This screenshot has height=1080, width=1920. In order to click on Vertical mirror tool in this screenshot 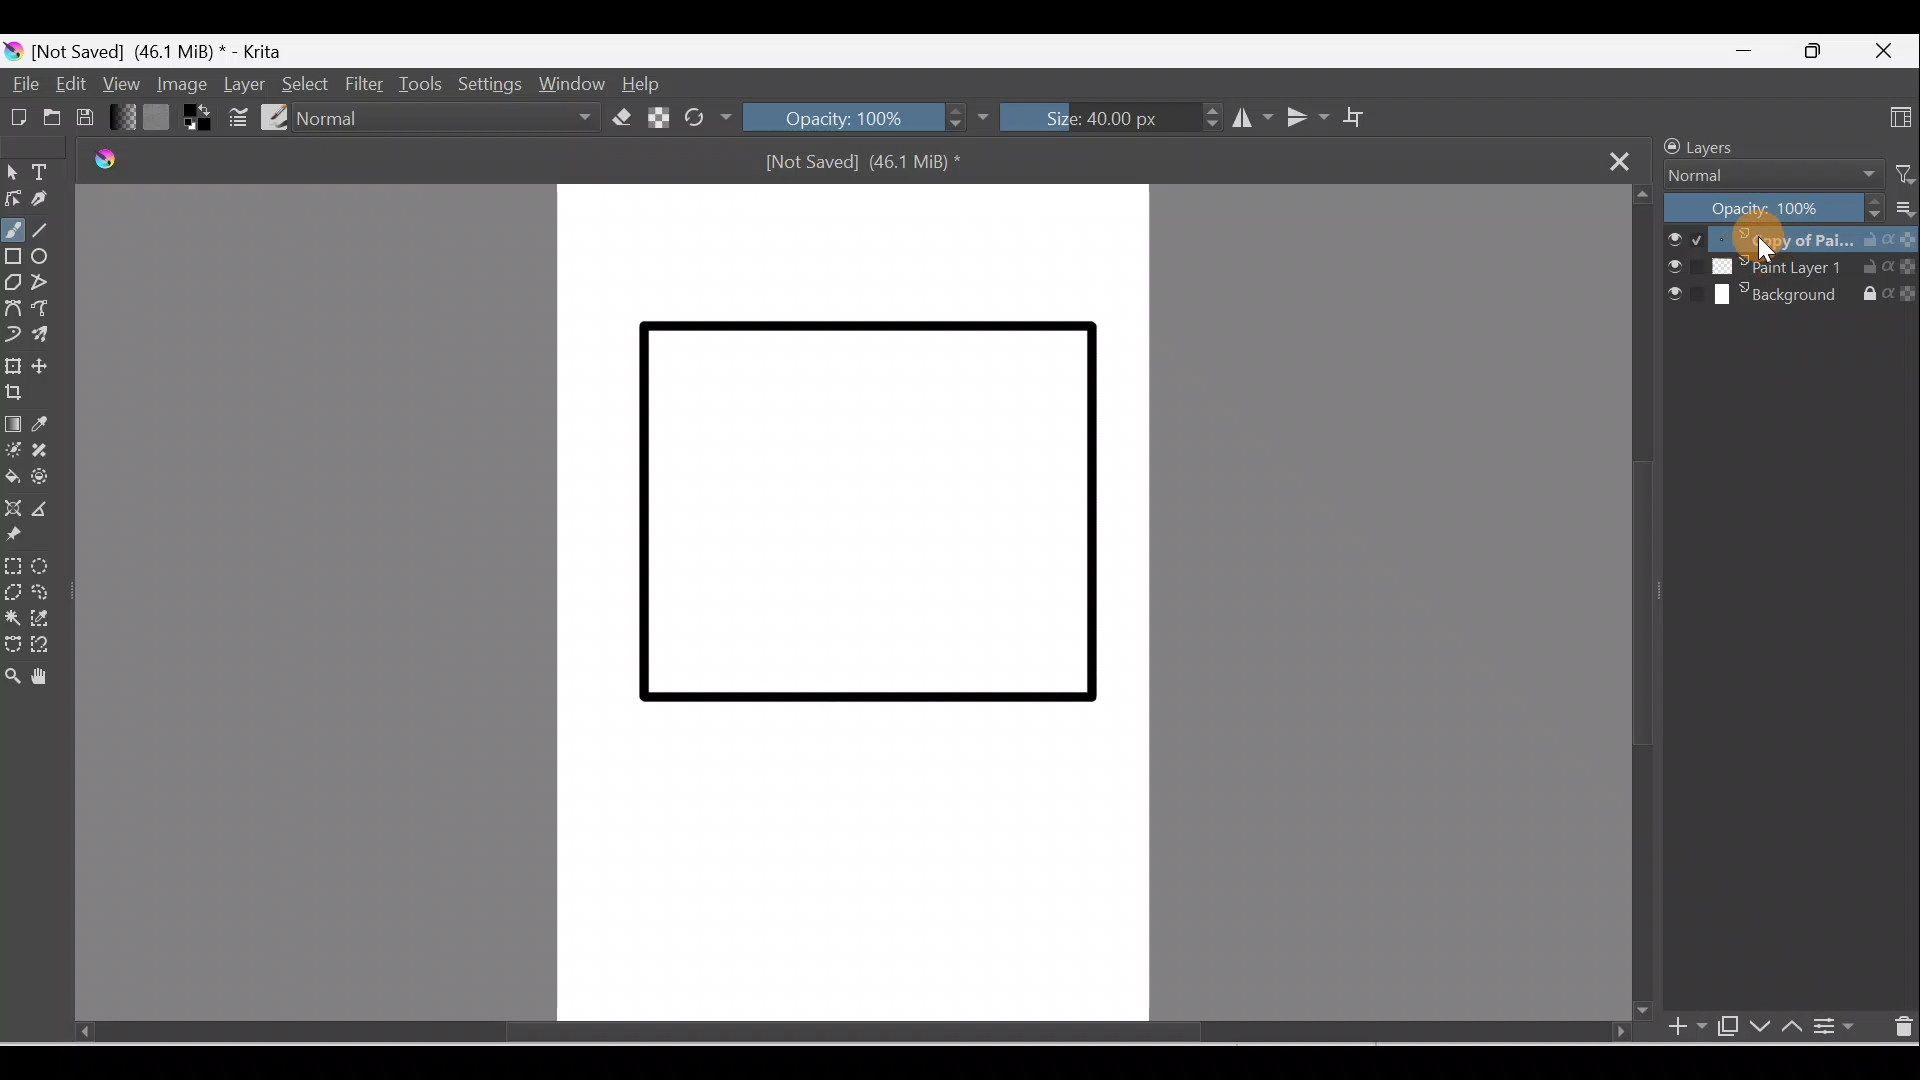, I will do `click(1306, 117)`.